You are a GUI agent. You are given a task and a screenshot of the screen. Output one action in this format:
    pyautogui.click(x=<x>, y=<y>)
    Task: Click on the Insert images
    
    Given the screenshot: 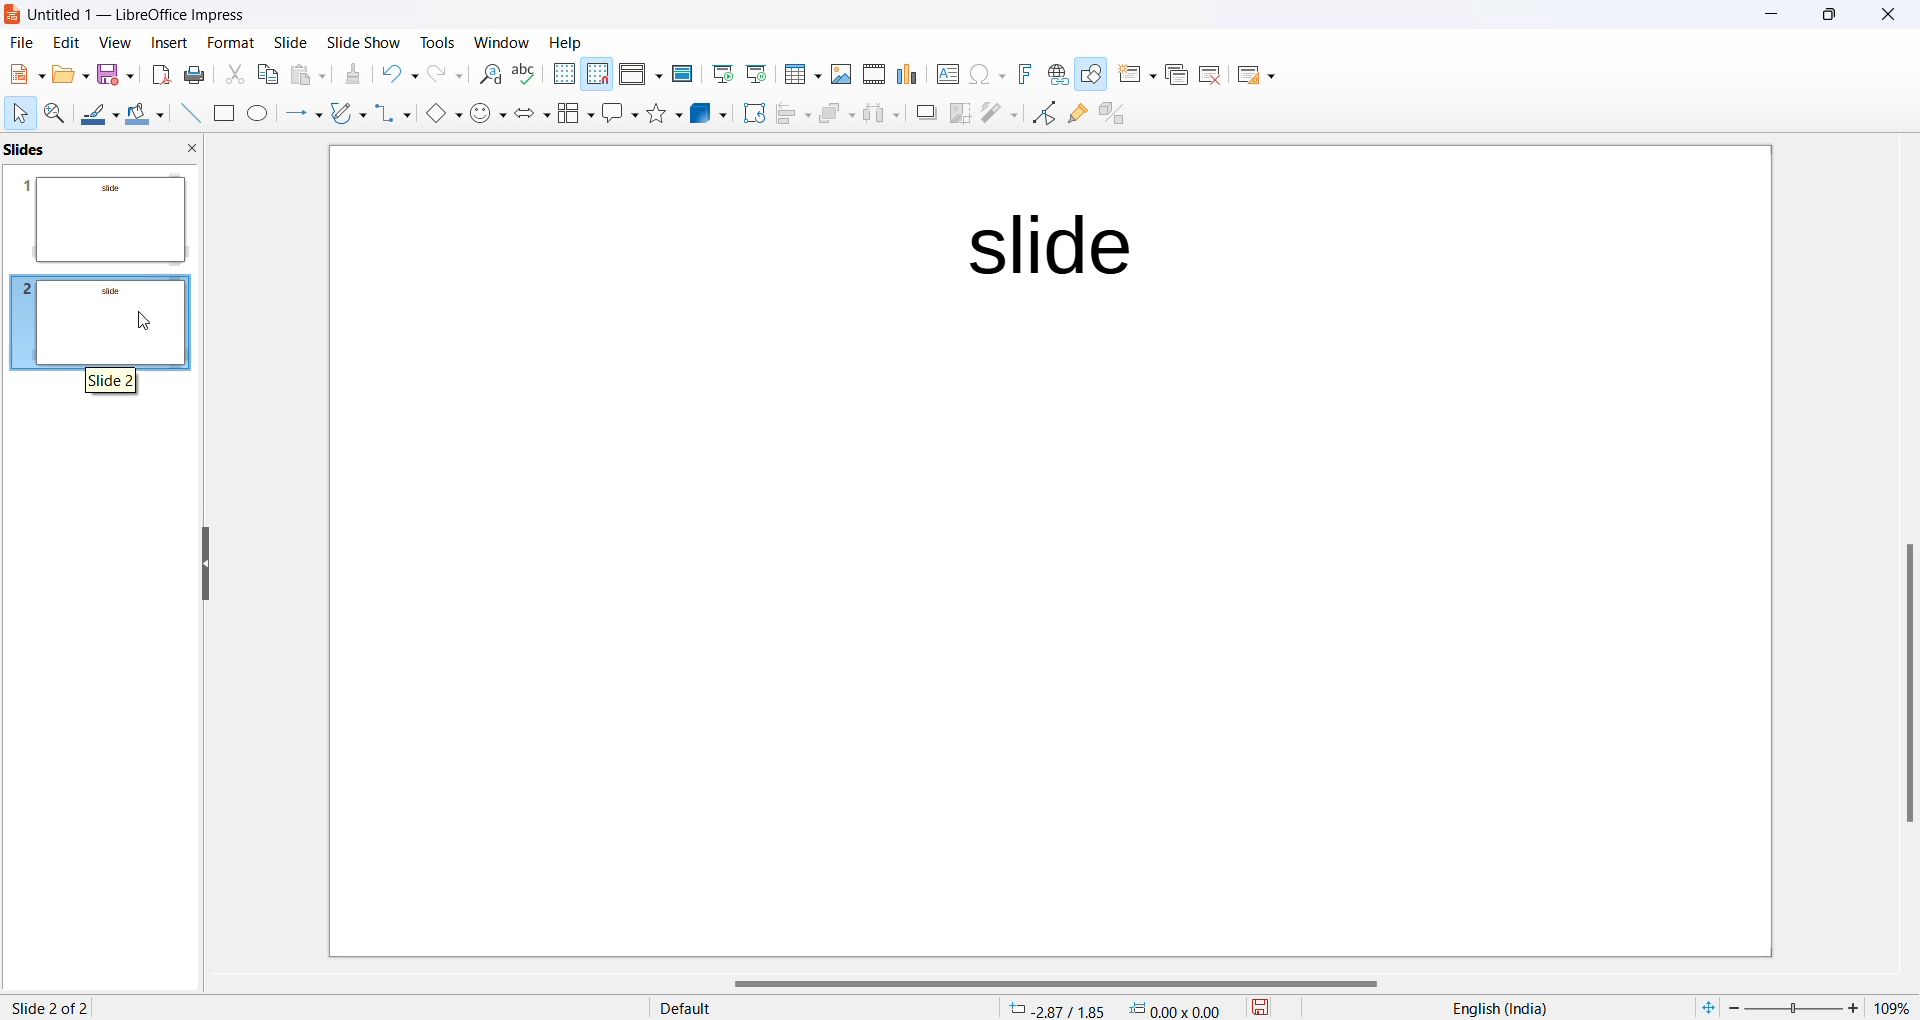 What is the action you would take?
    pyautogui.click(x=838, y=72)
    